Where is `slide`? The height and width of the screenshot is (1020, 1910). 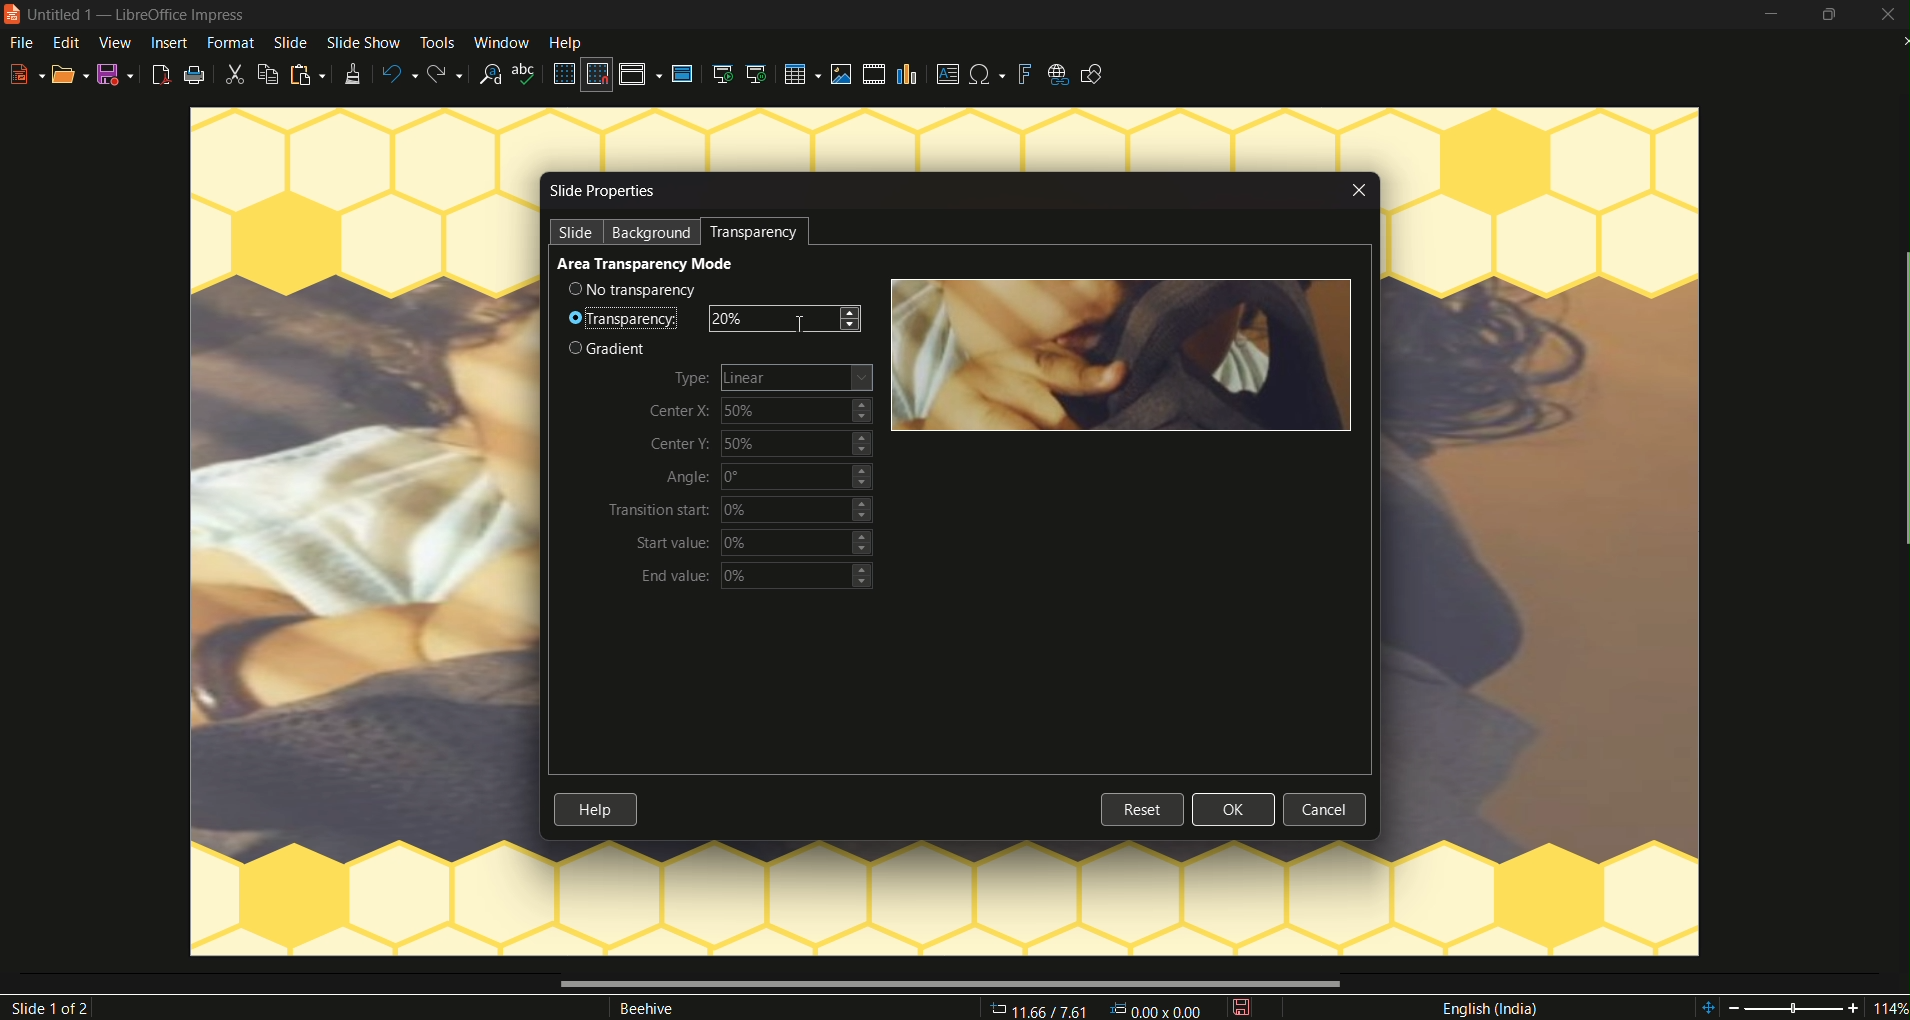 slide is located at coordinates (290, 42).